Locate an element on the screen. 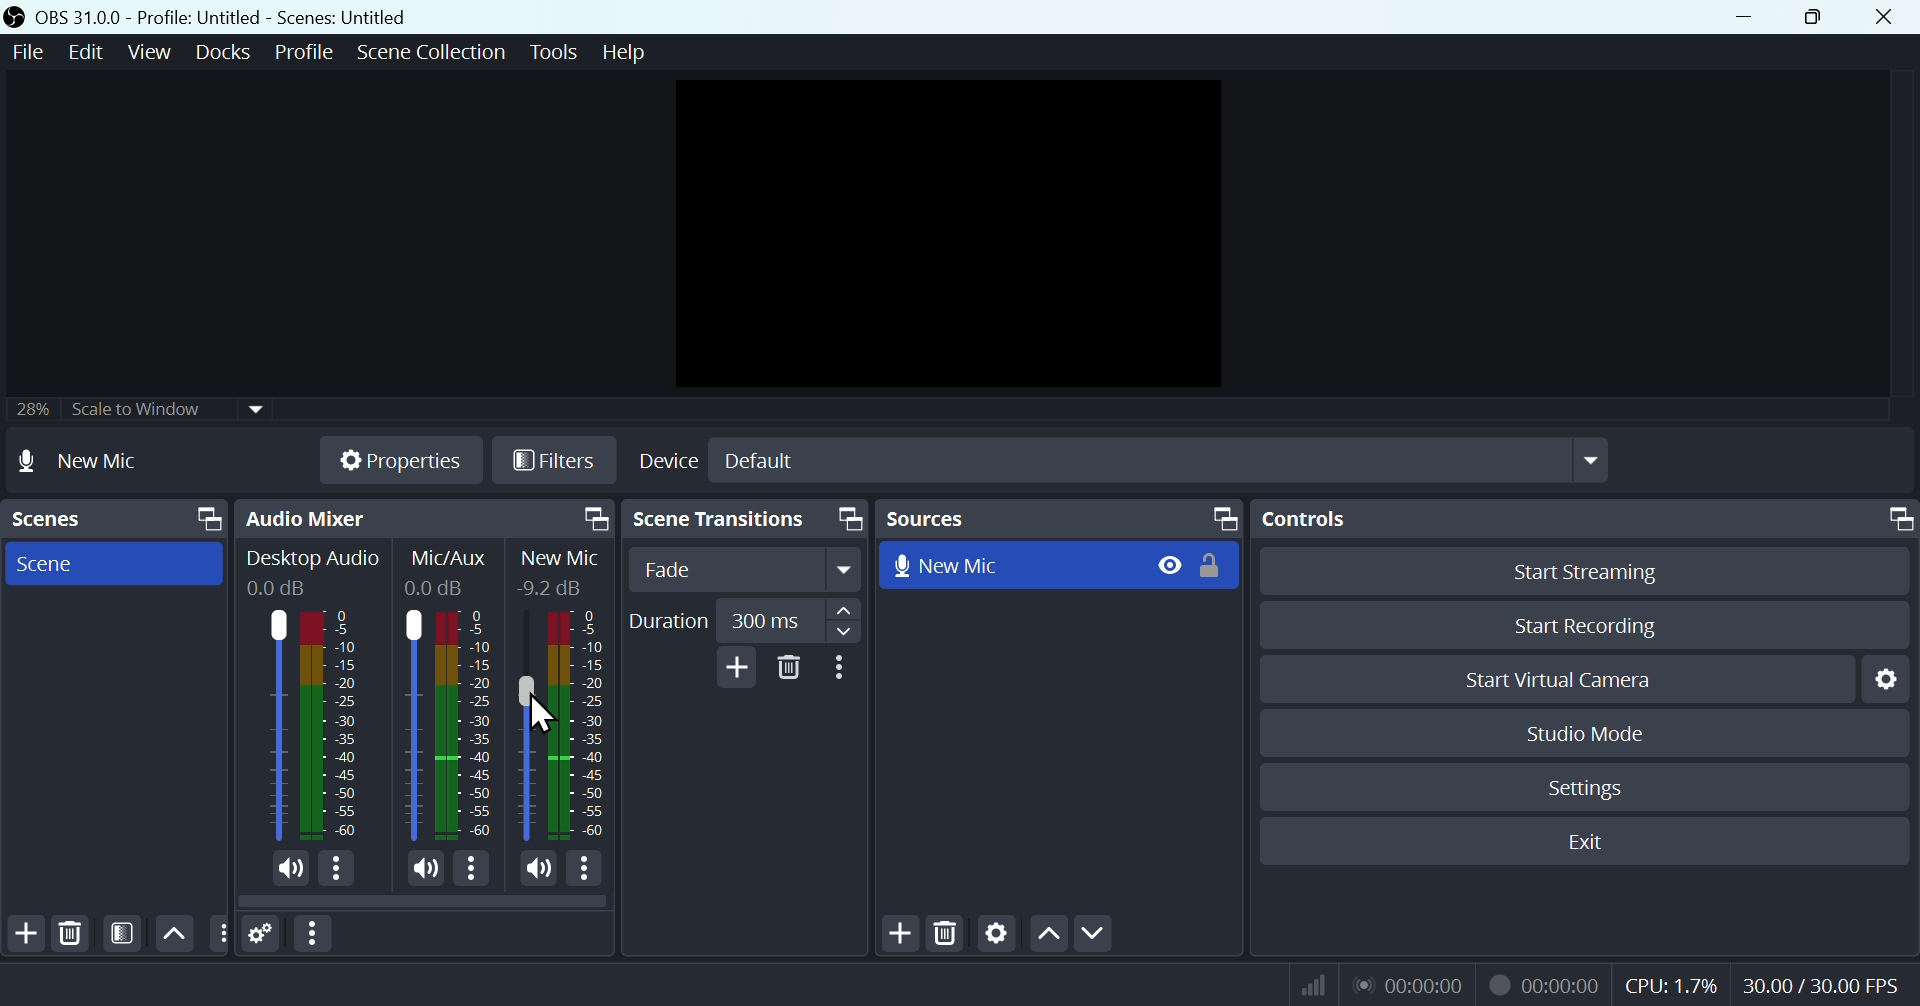 This screenshot has height=1006, width=1920. File is located at coordinates (25, 53).